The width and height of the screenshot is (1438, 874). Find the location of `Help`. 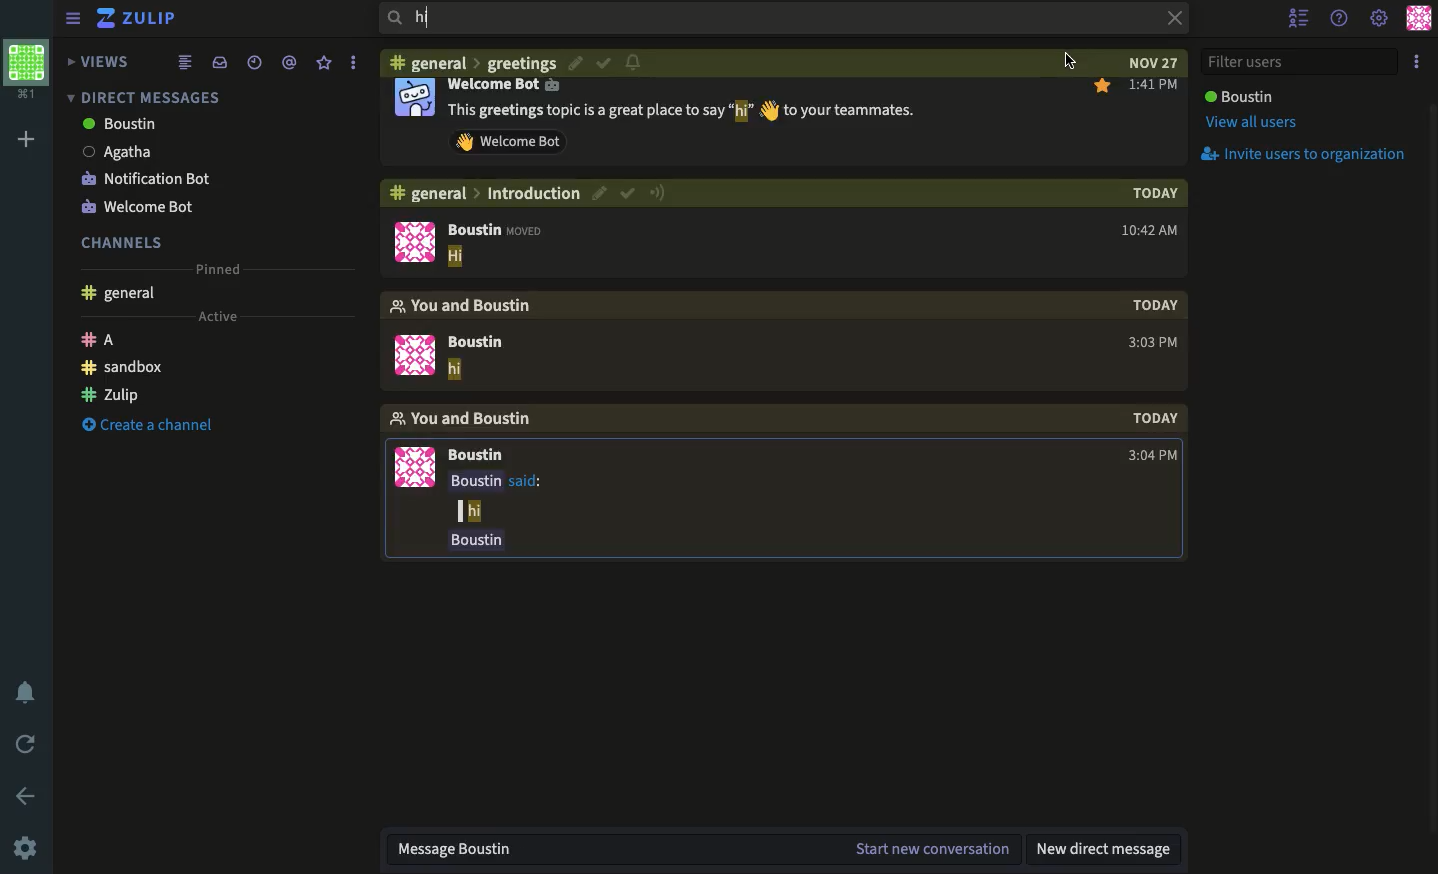

Help is located at coordinates (1340, 18).